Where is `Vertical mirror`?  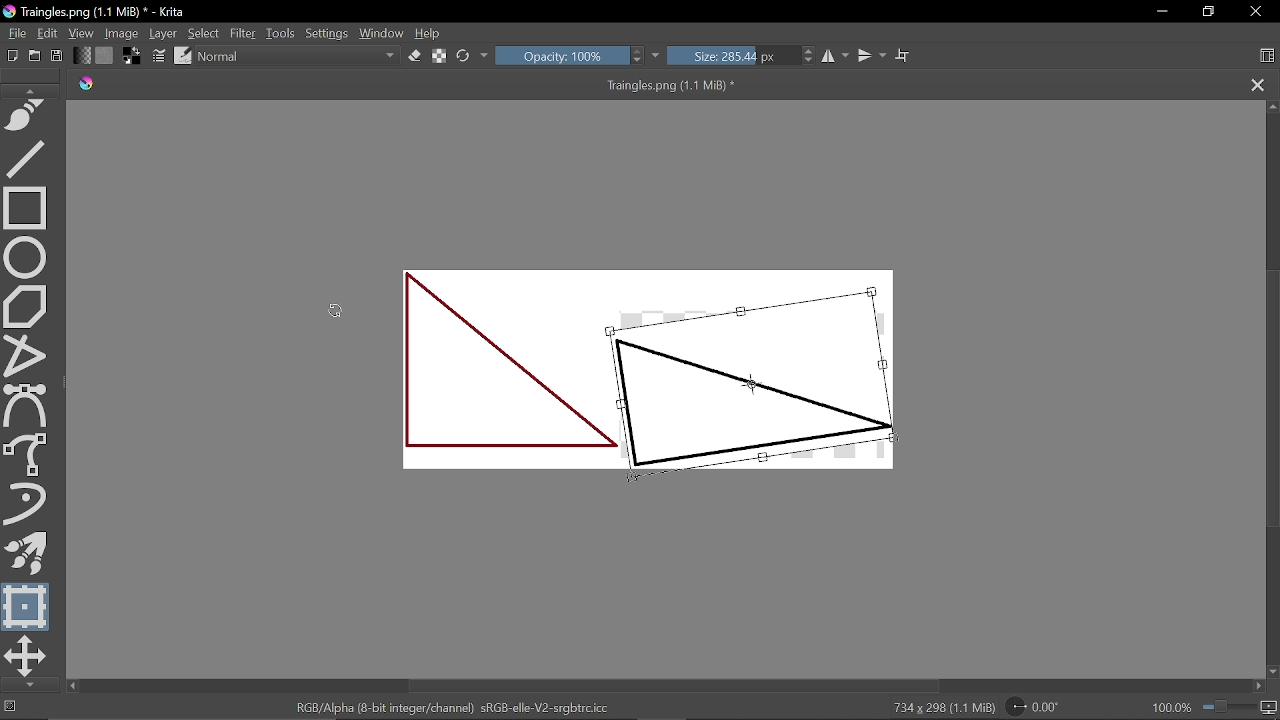
Vertical mirror is located at coordinates (871, 56).